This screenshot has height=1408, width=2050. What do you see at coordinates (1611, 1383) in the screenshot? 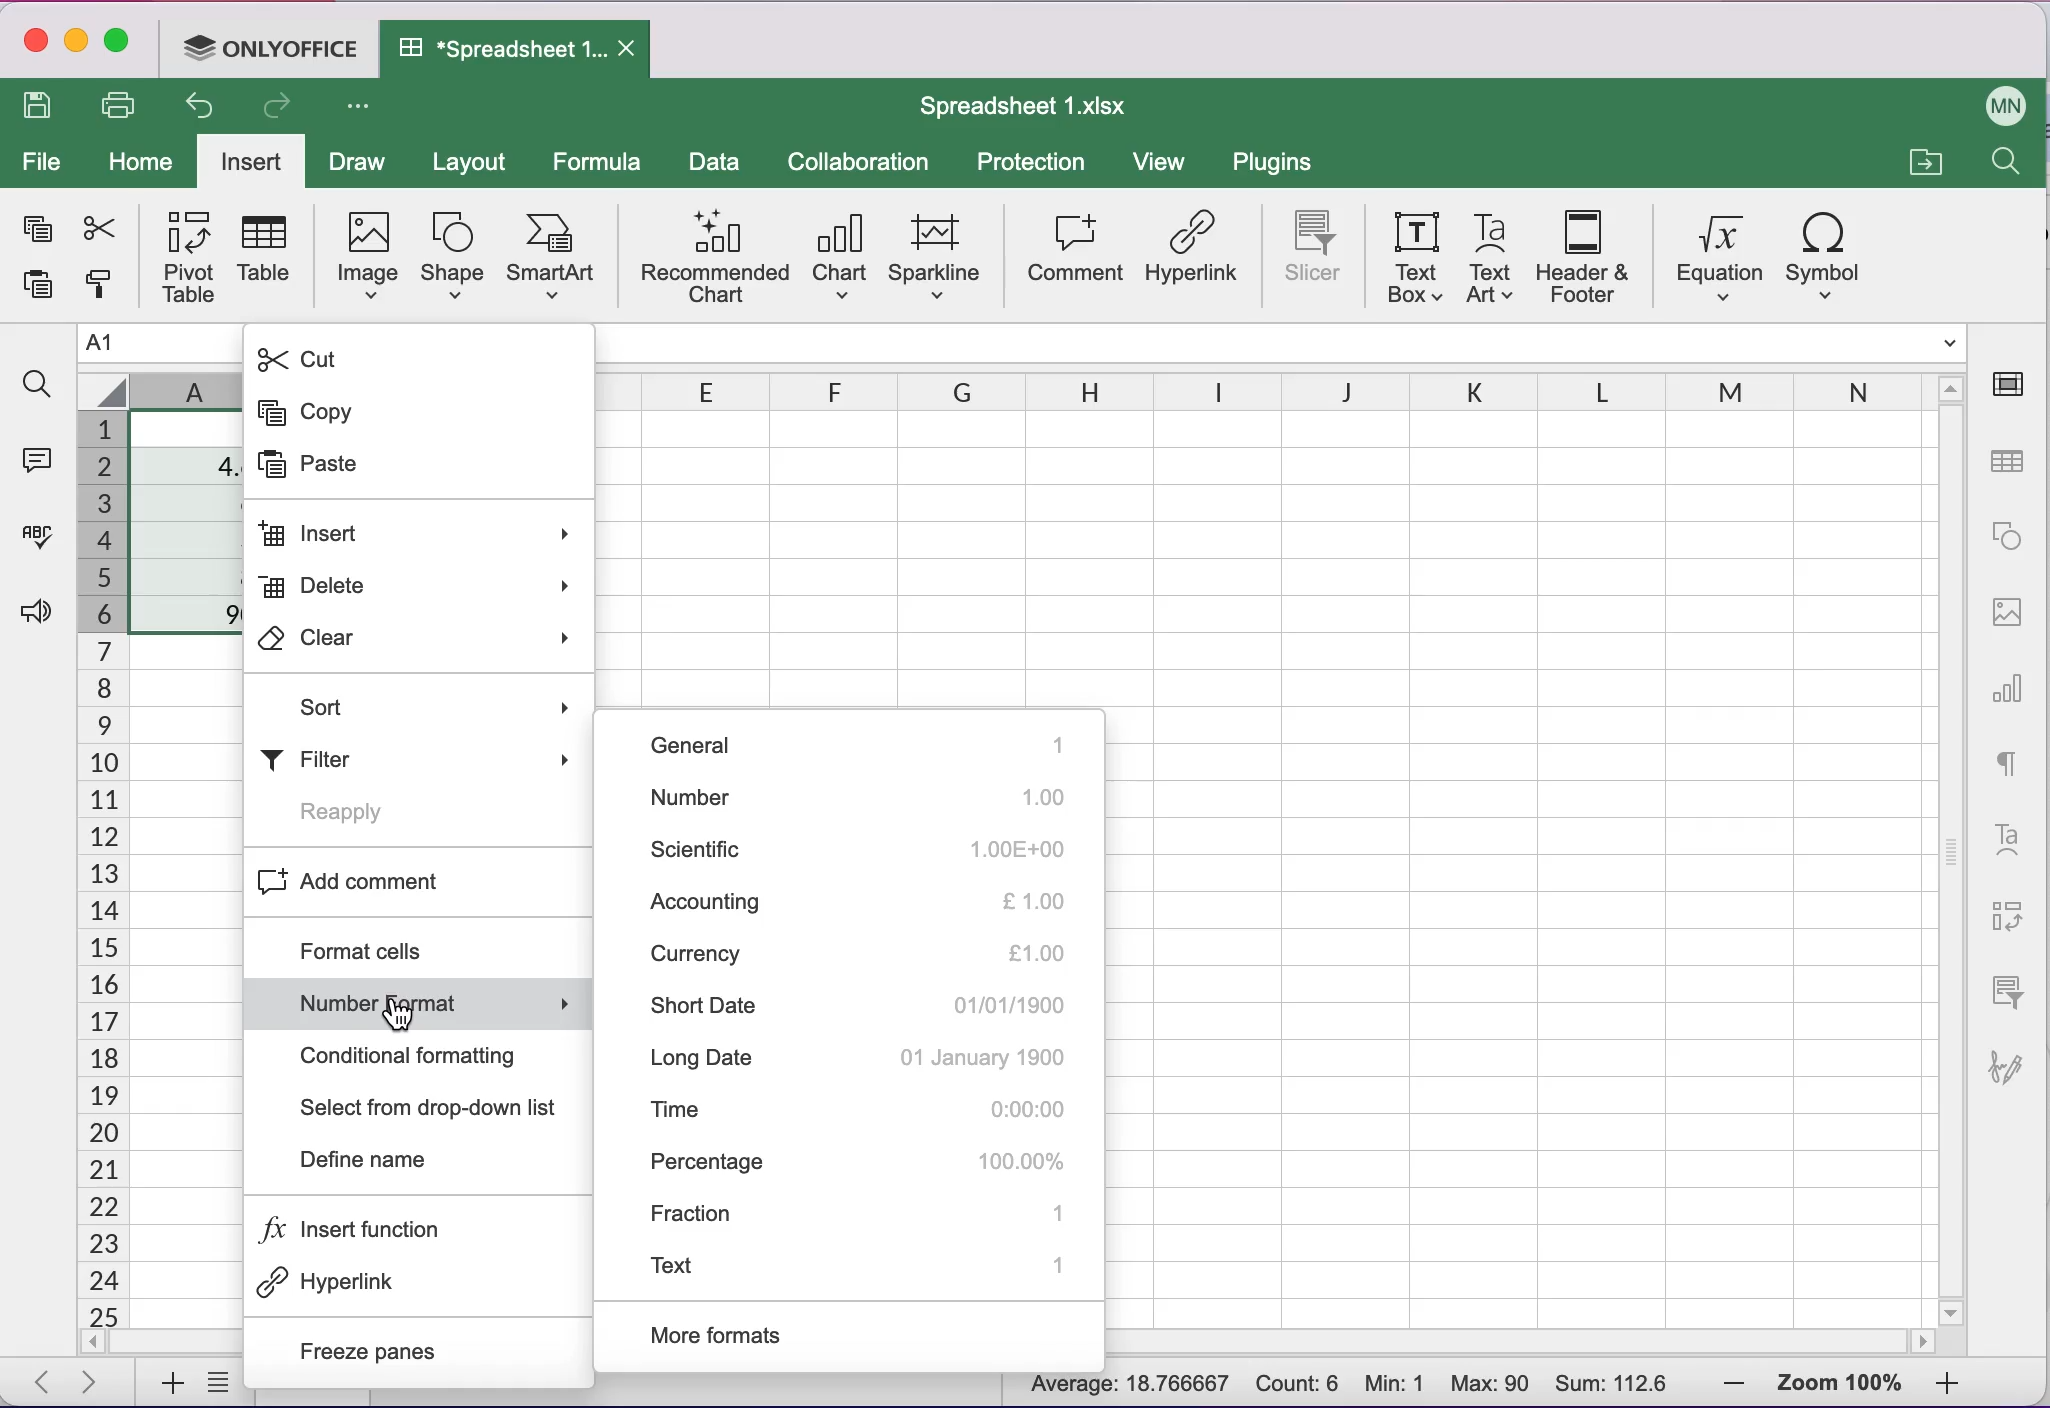
I see `Sum: 112.6` at bounding box center [1611, 1383].